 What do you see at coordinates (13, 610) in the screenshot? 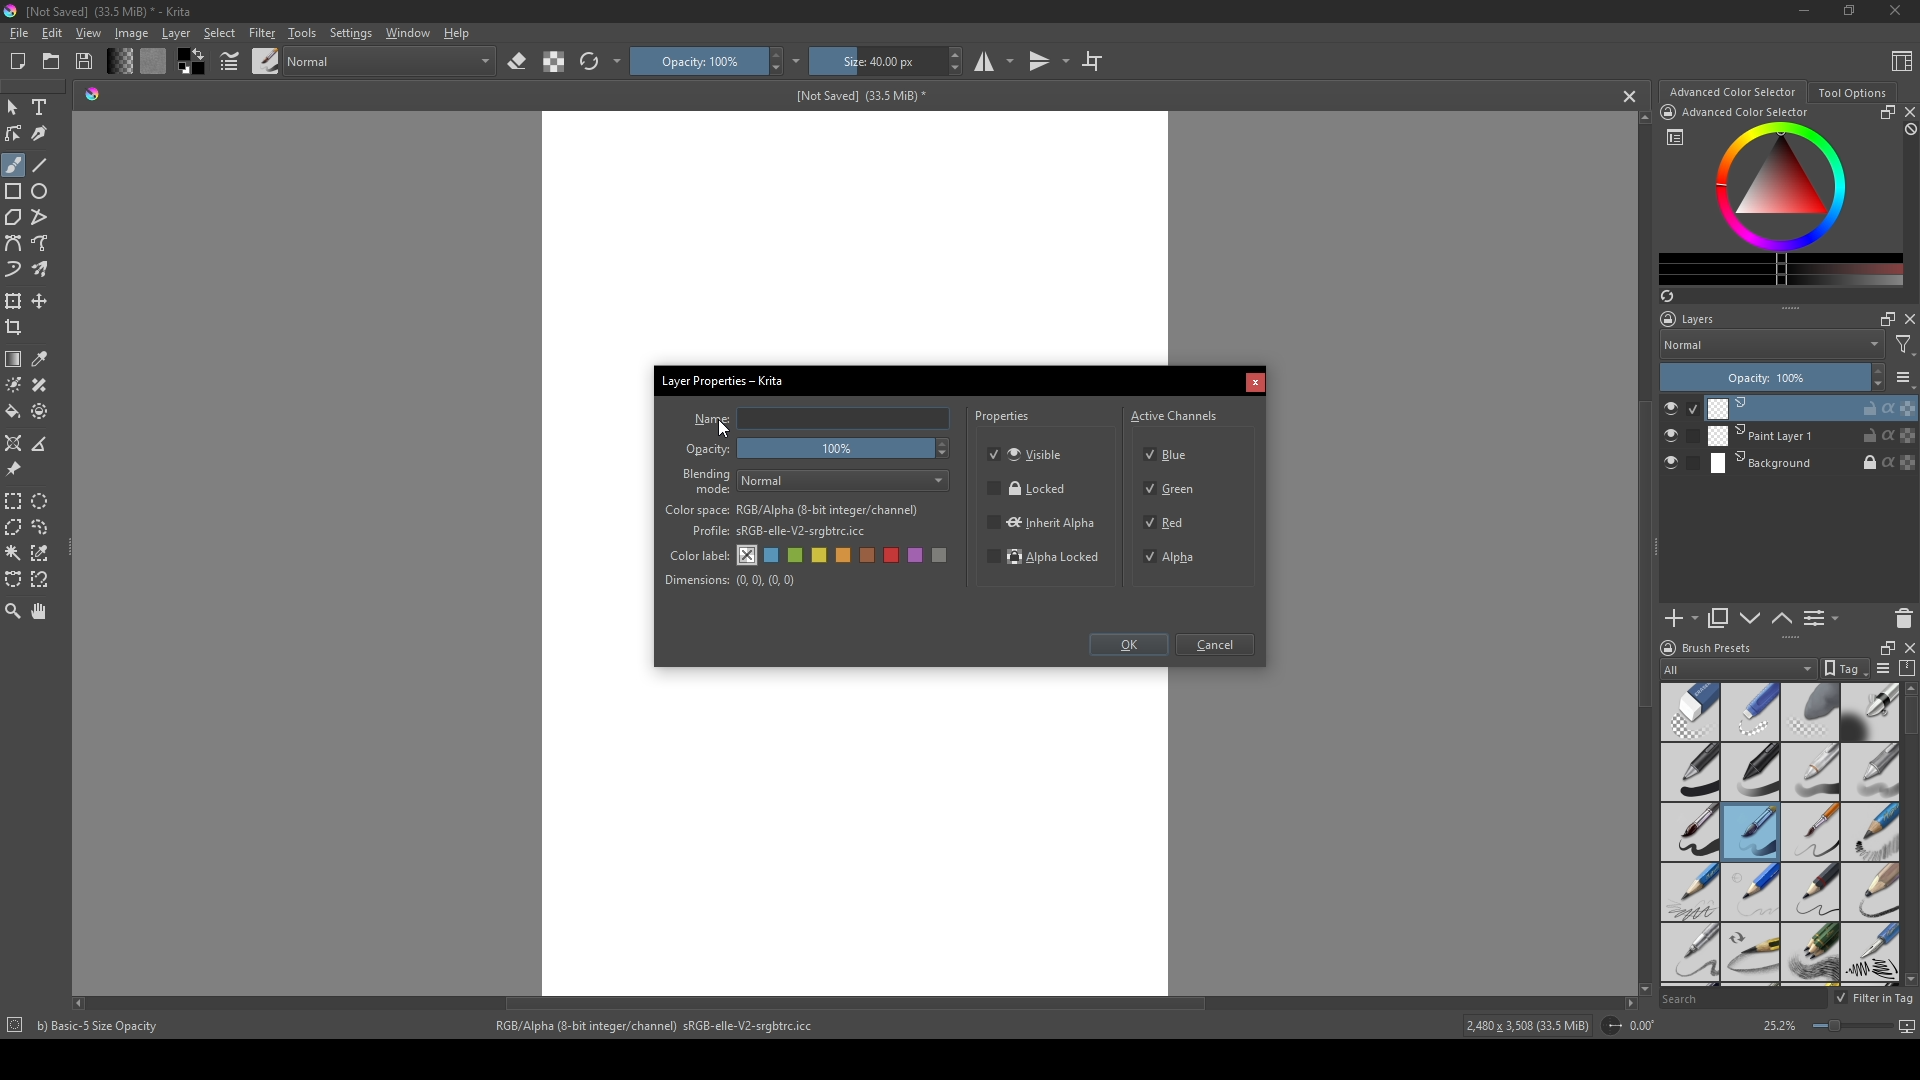
I see `zoom` at bounding box center [13, 610].